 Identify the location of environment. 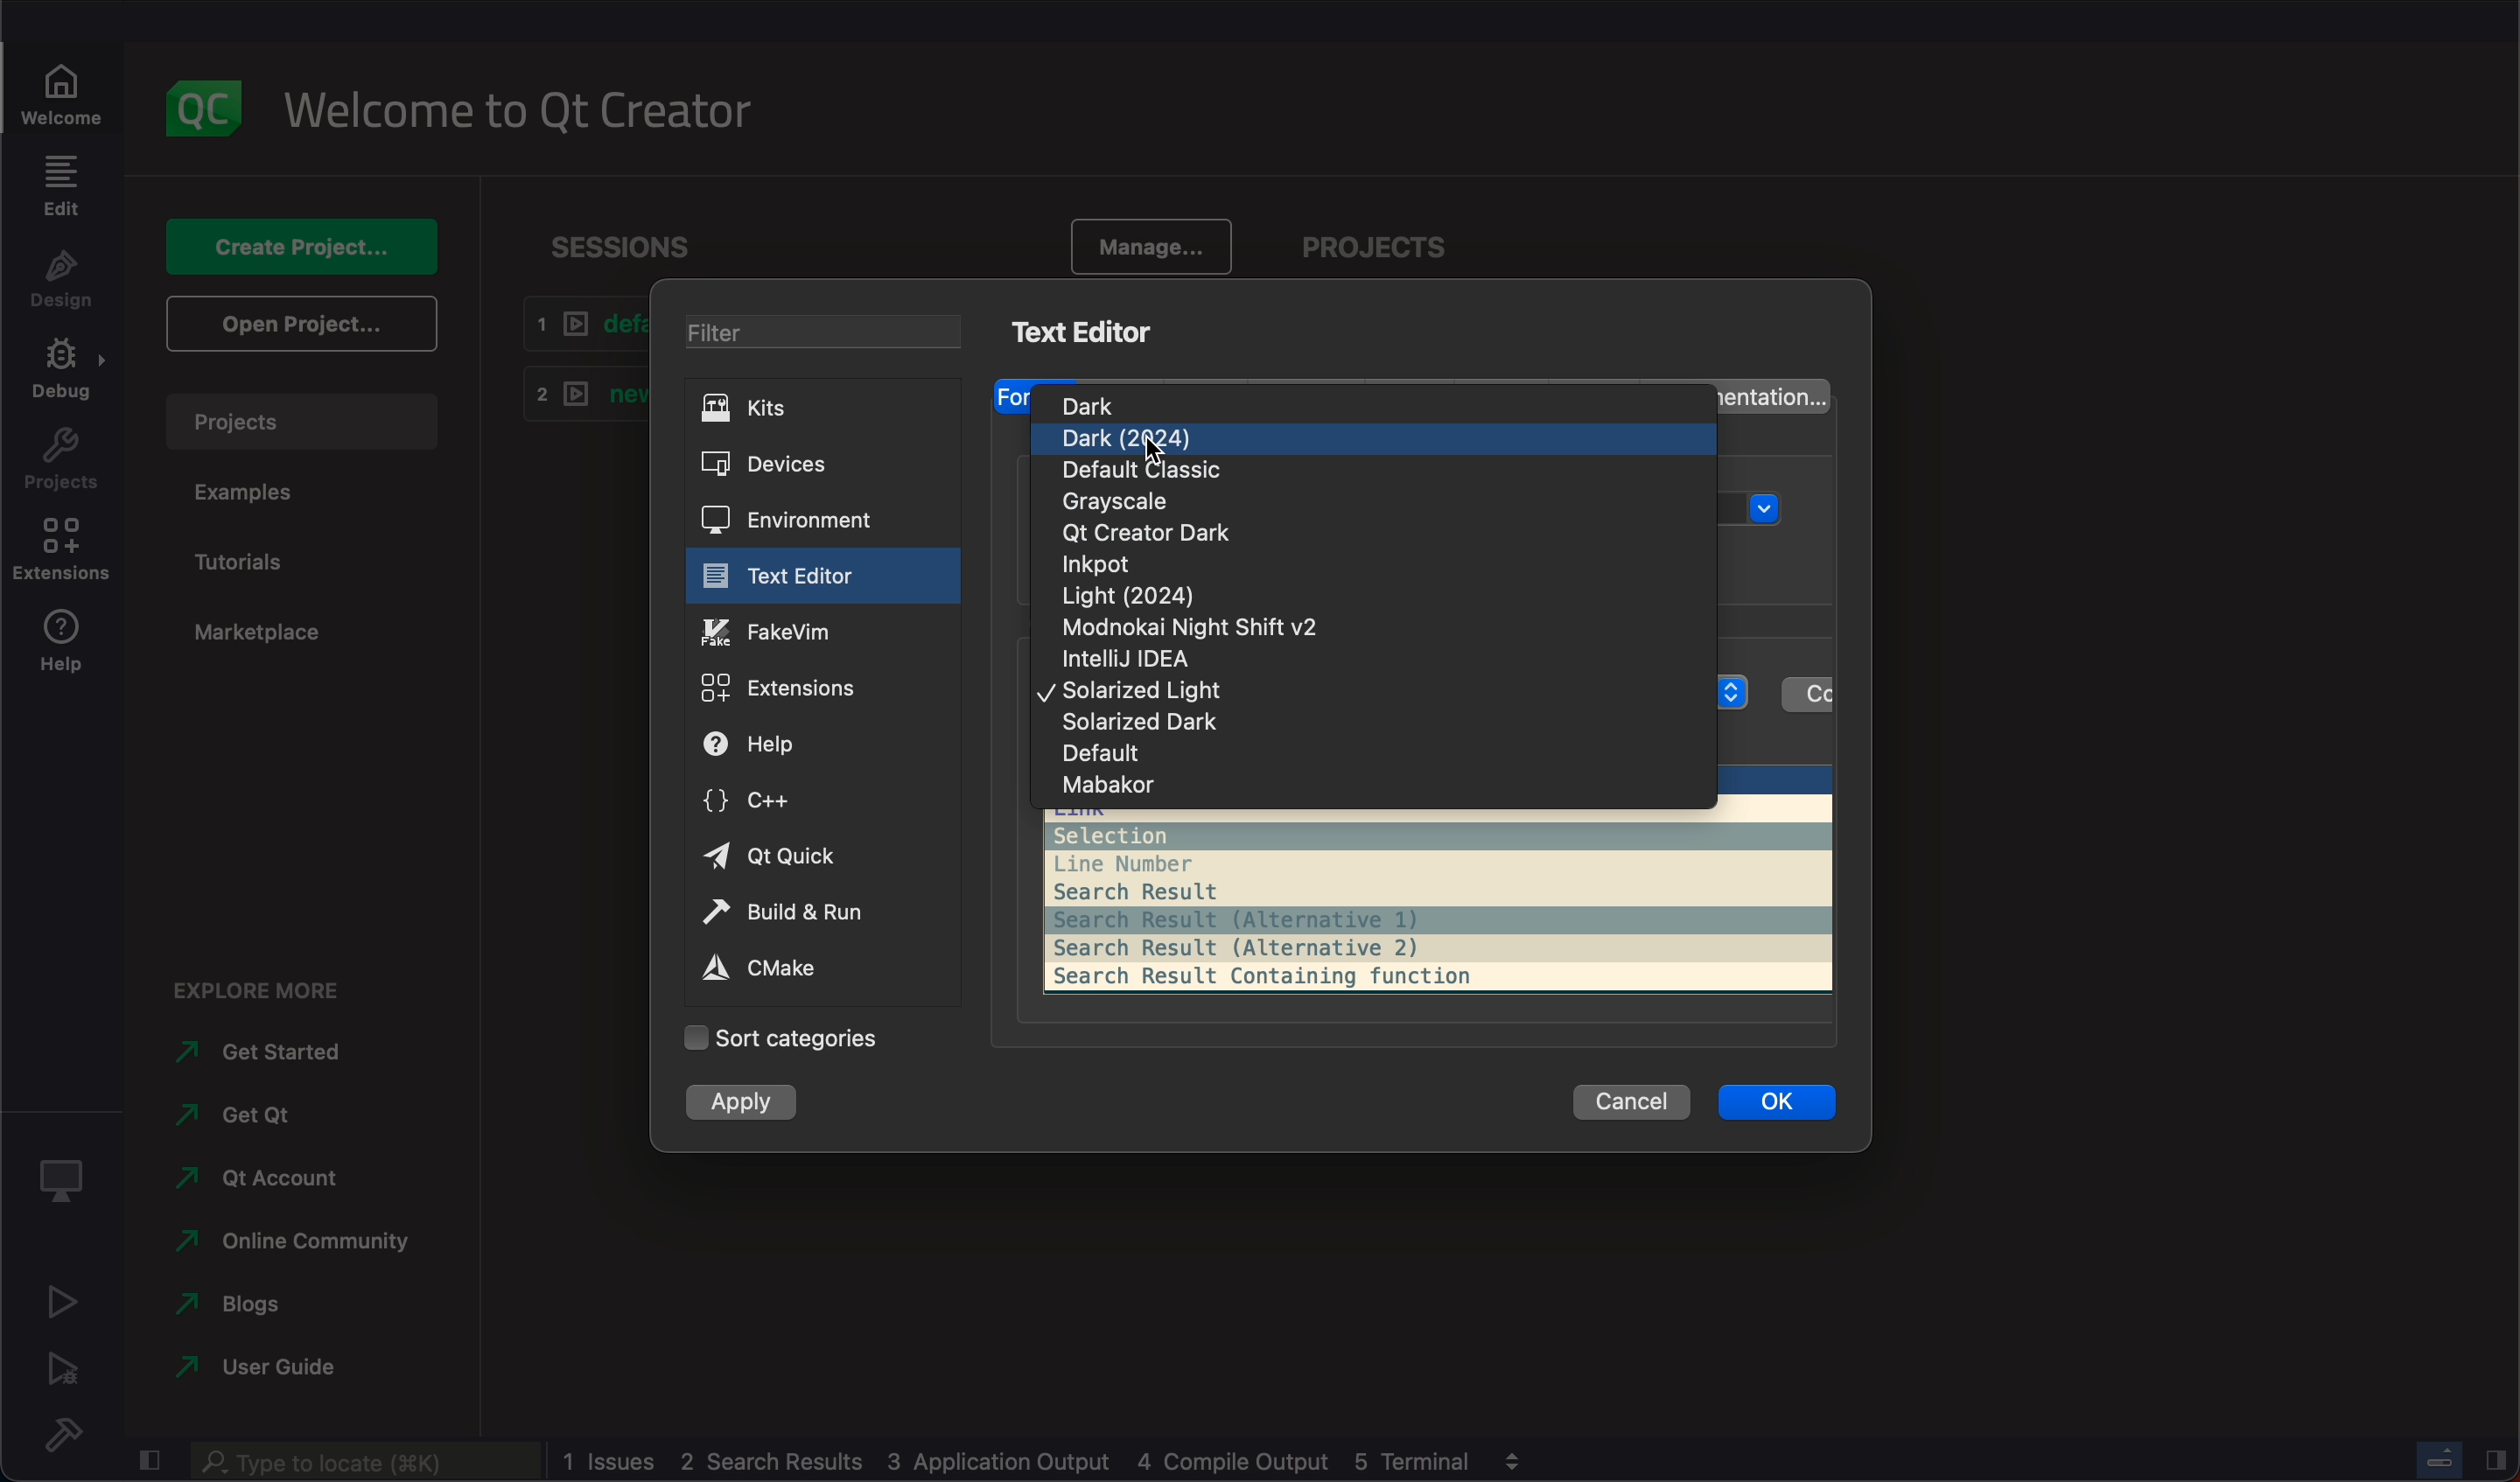
(823, 517).